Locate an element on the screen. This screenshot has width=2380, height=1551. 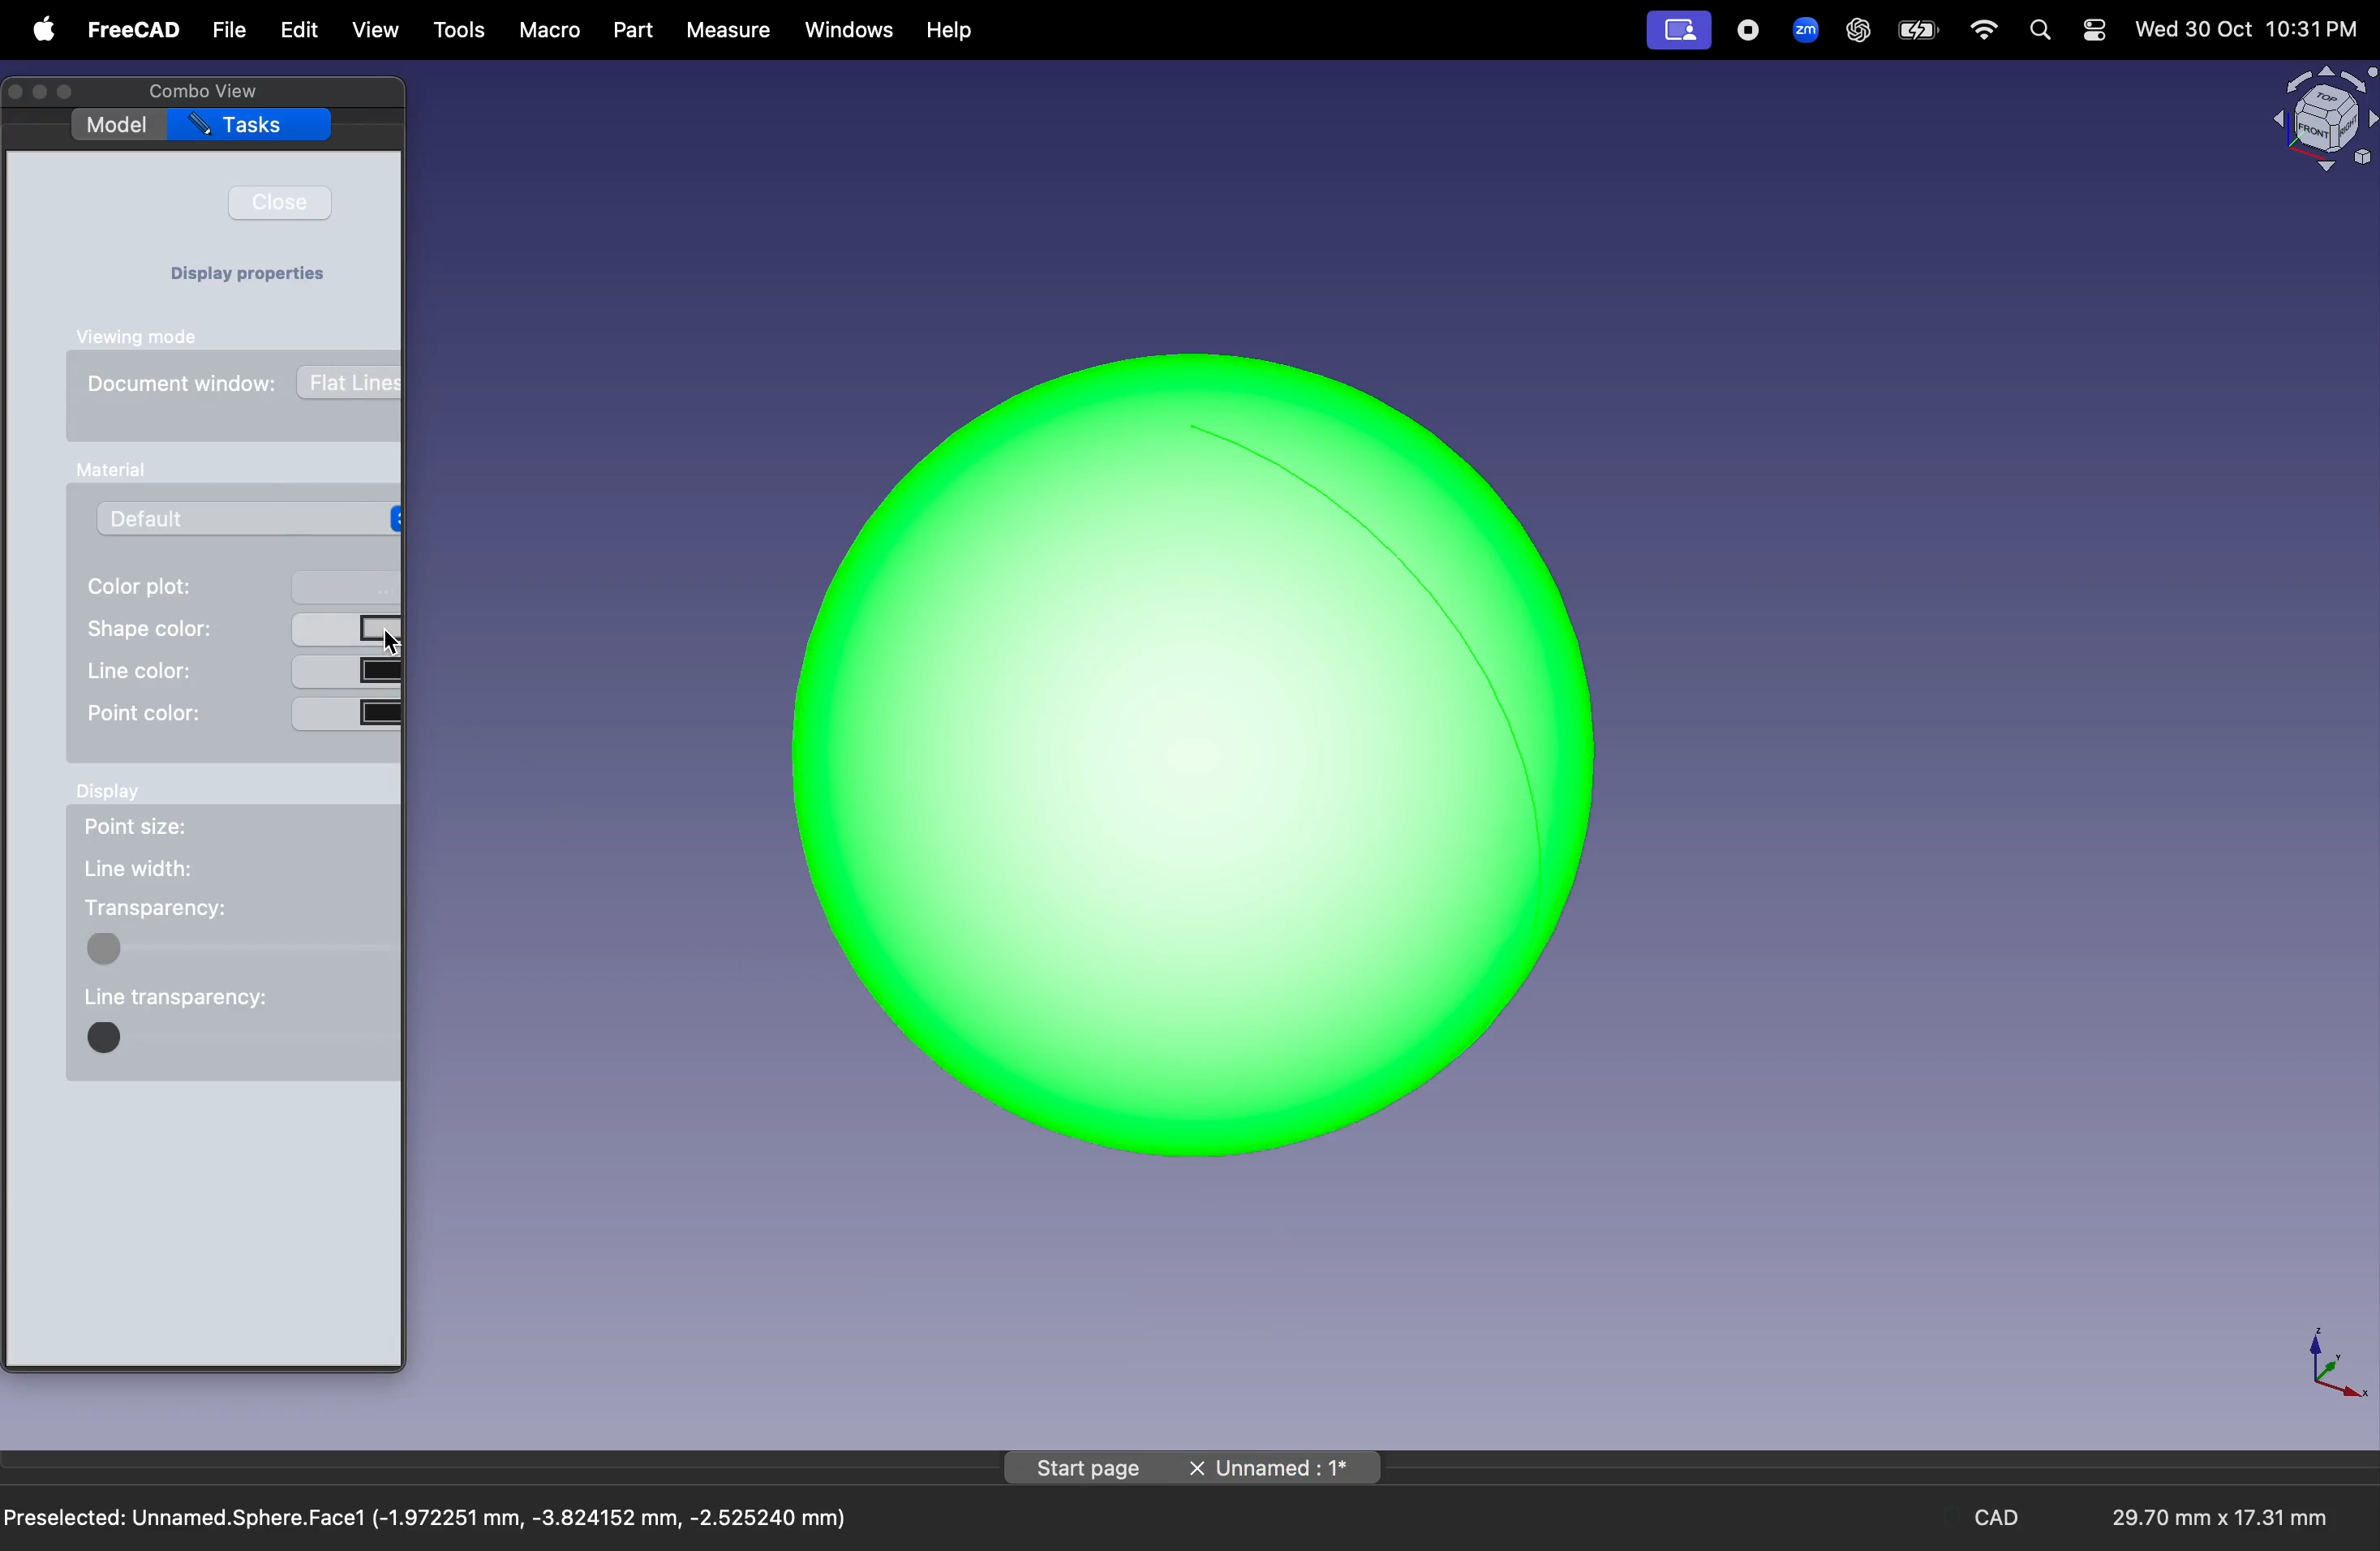
default is located at coordinates (244, 517).